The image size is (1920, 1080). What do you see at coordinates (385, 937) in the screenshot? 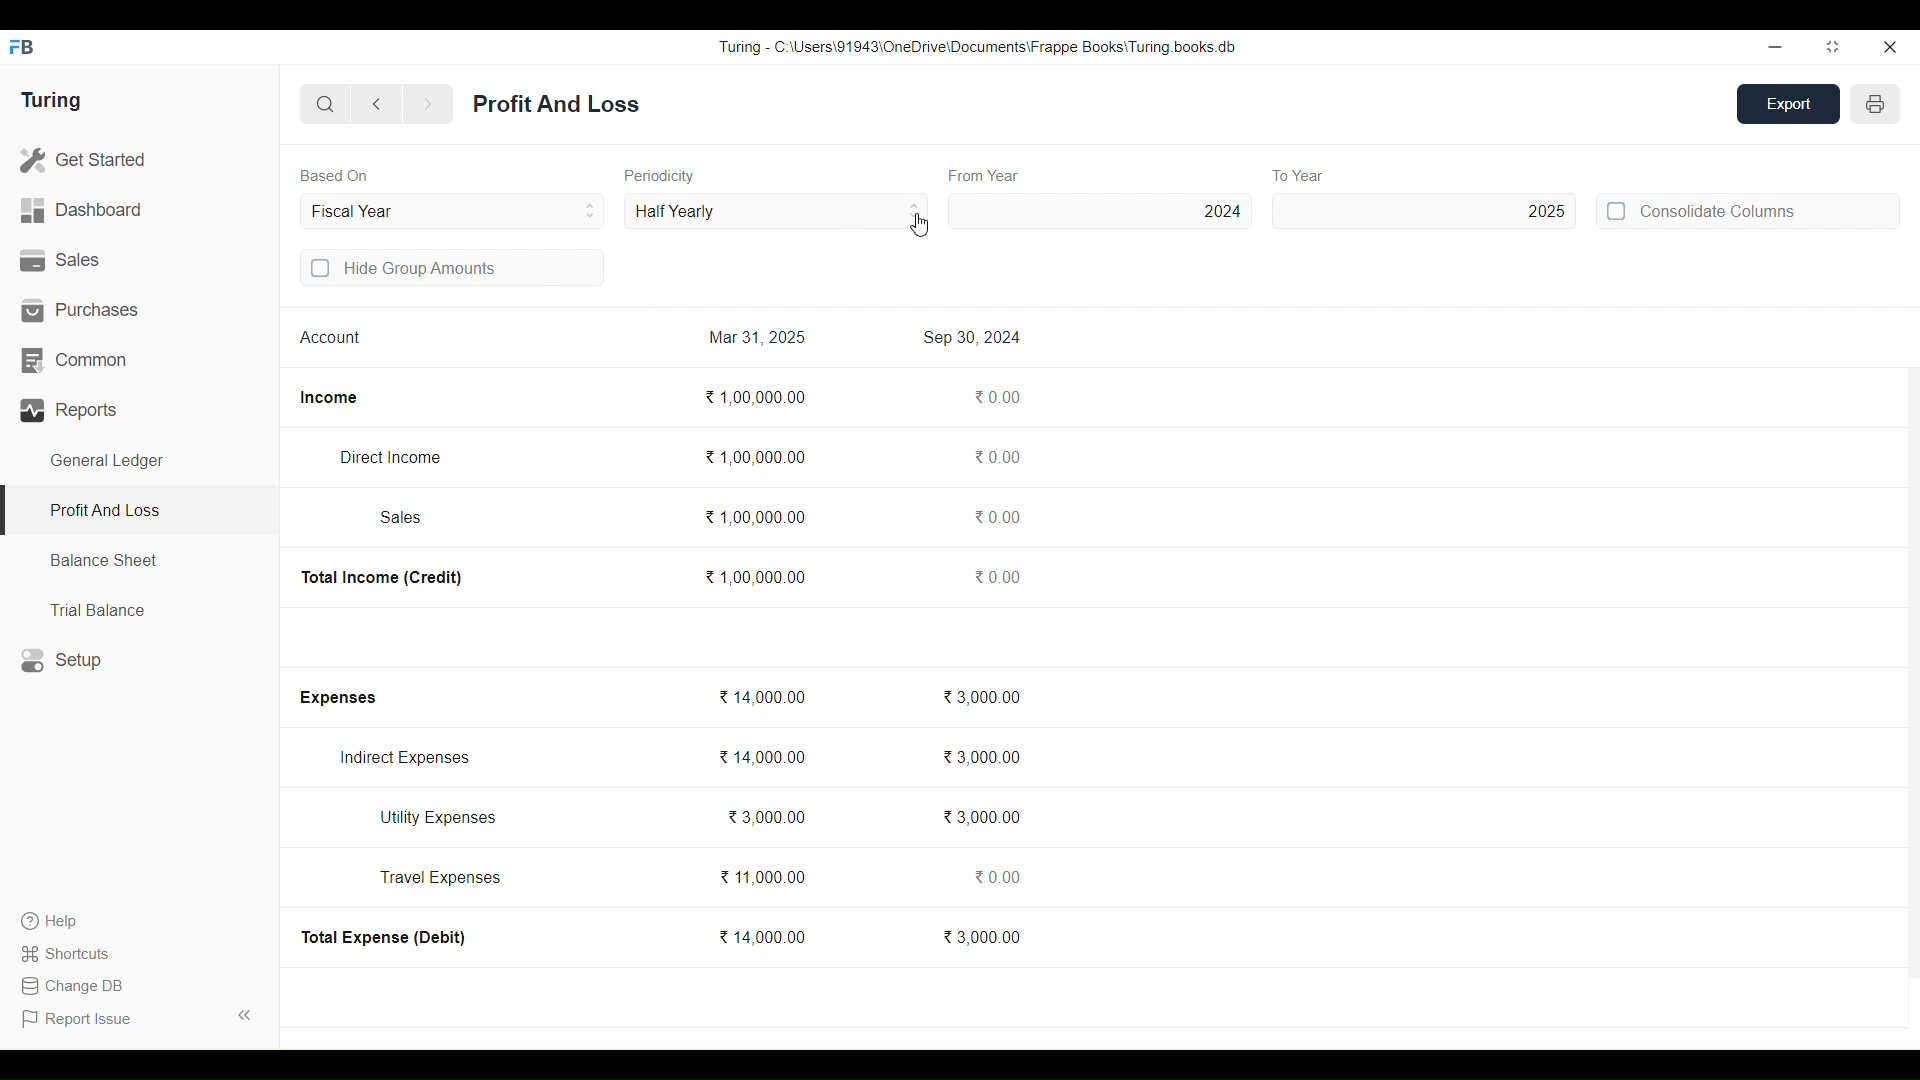
I see `Total Expense (Debit)` at bounding box center [385, 937].